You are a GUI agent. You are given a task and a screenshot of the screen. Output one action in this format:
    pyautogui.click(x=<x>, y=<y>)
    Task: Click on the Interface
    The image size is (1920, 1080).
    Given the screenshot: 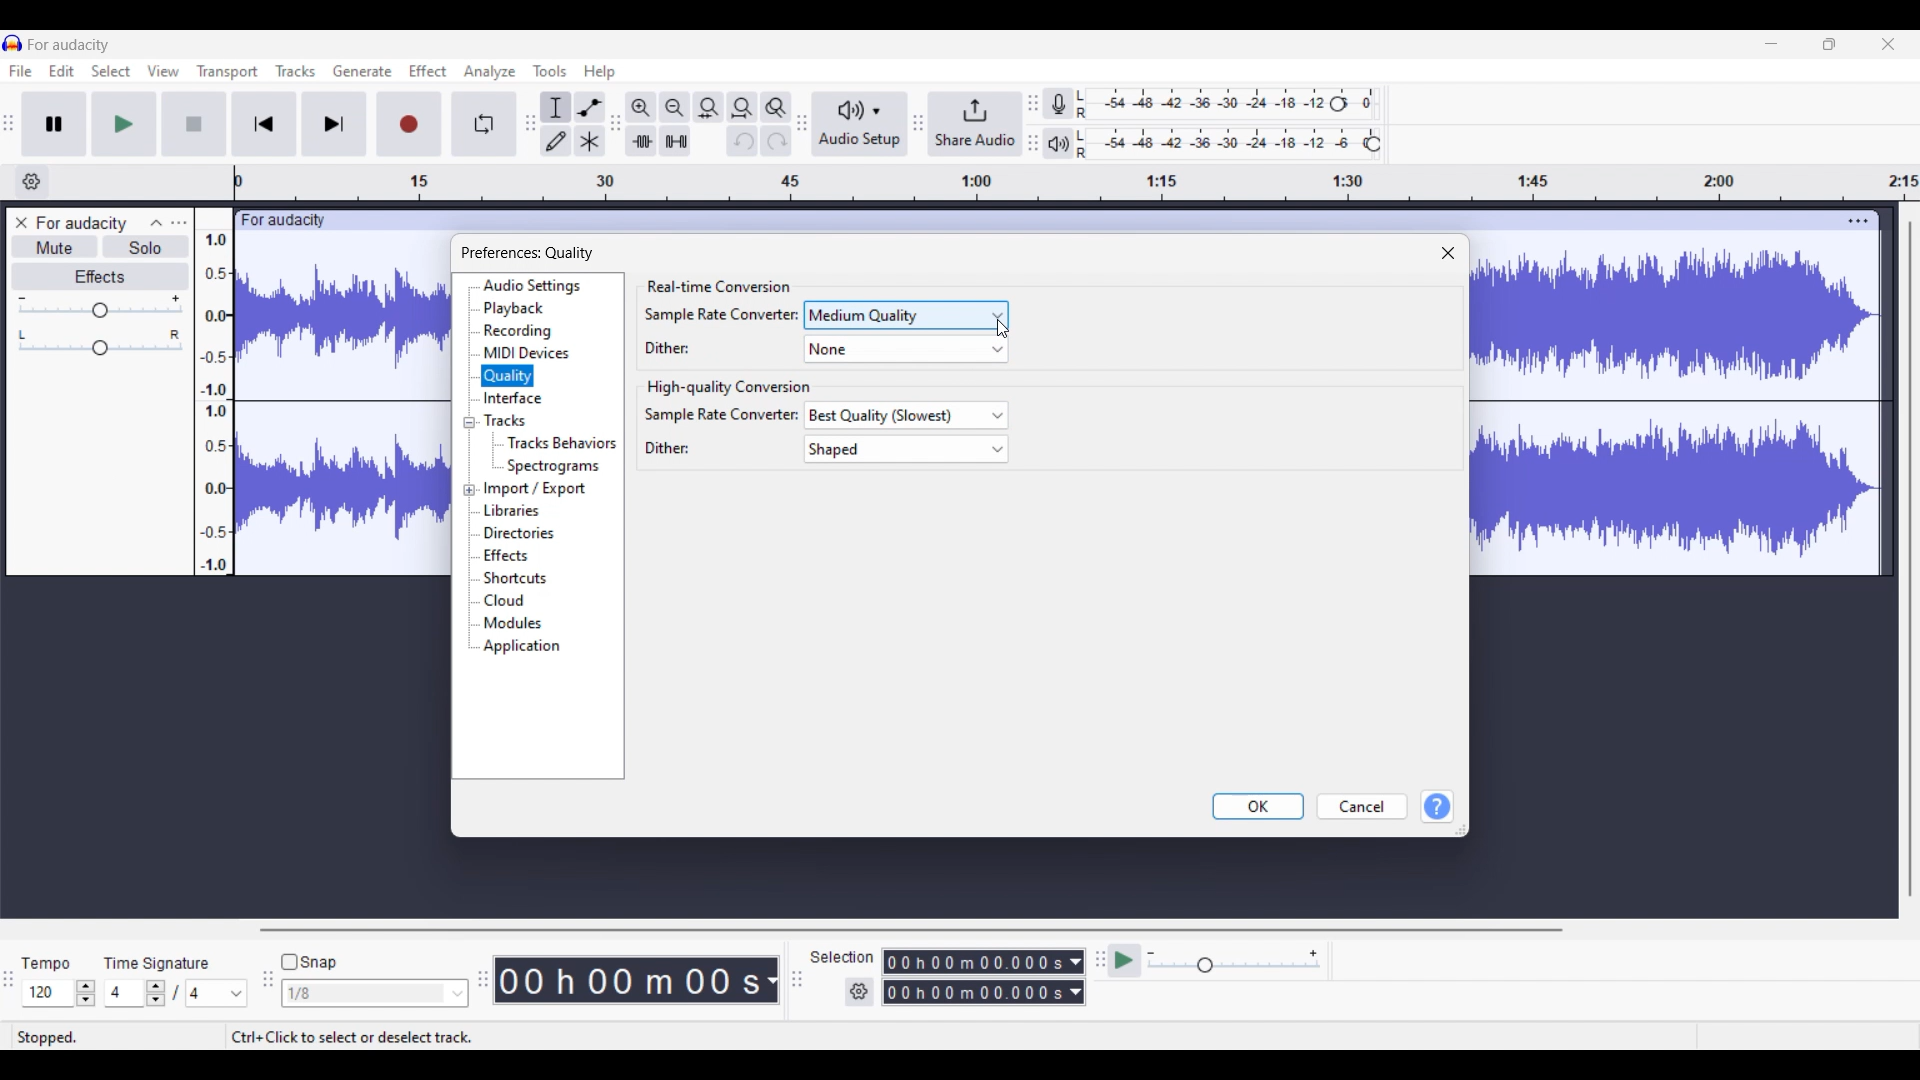 What is the action you would take?
    pyautogui.click(x=513, y=398)
    